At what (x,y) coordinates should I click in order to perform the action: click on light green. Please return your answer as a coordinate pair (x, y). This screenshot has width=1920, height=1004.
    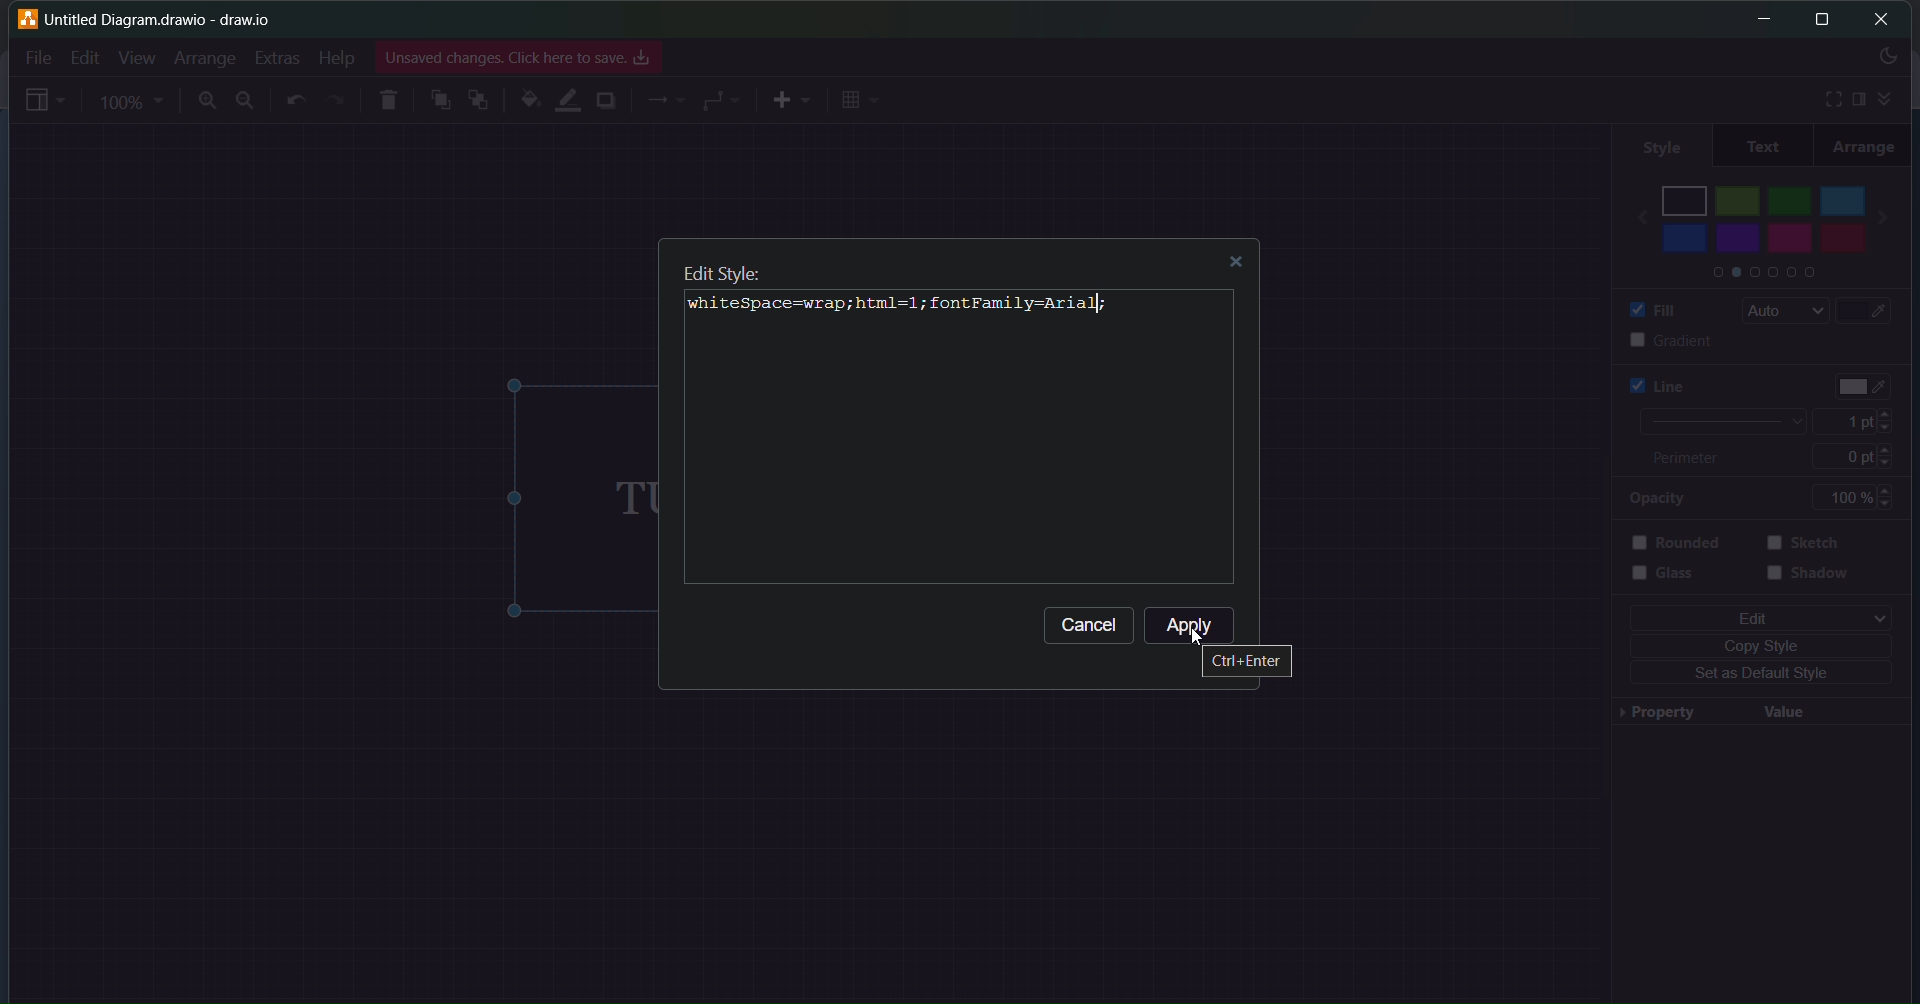
    Looking at the image, I should click on (1738, 200).